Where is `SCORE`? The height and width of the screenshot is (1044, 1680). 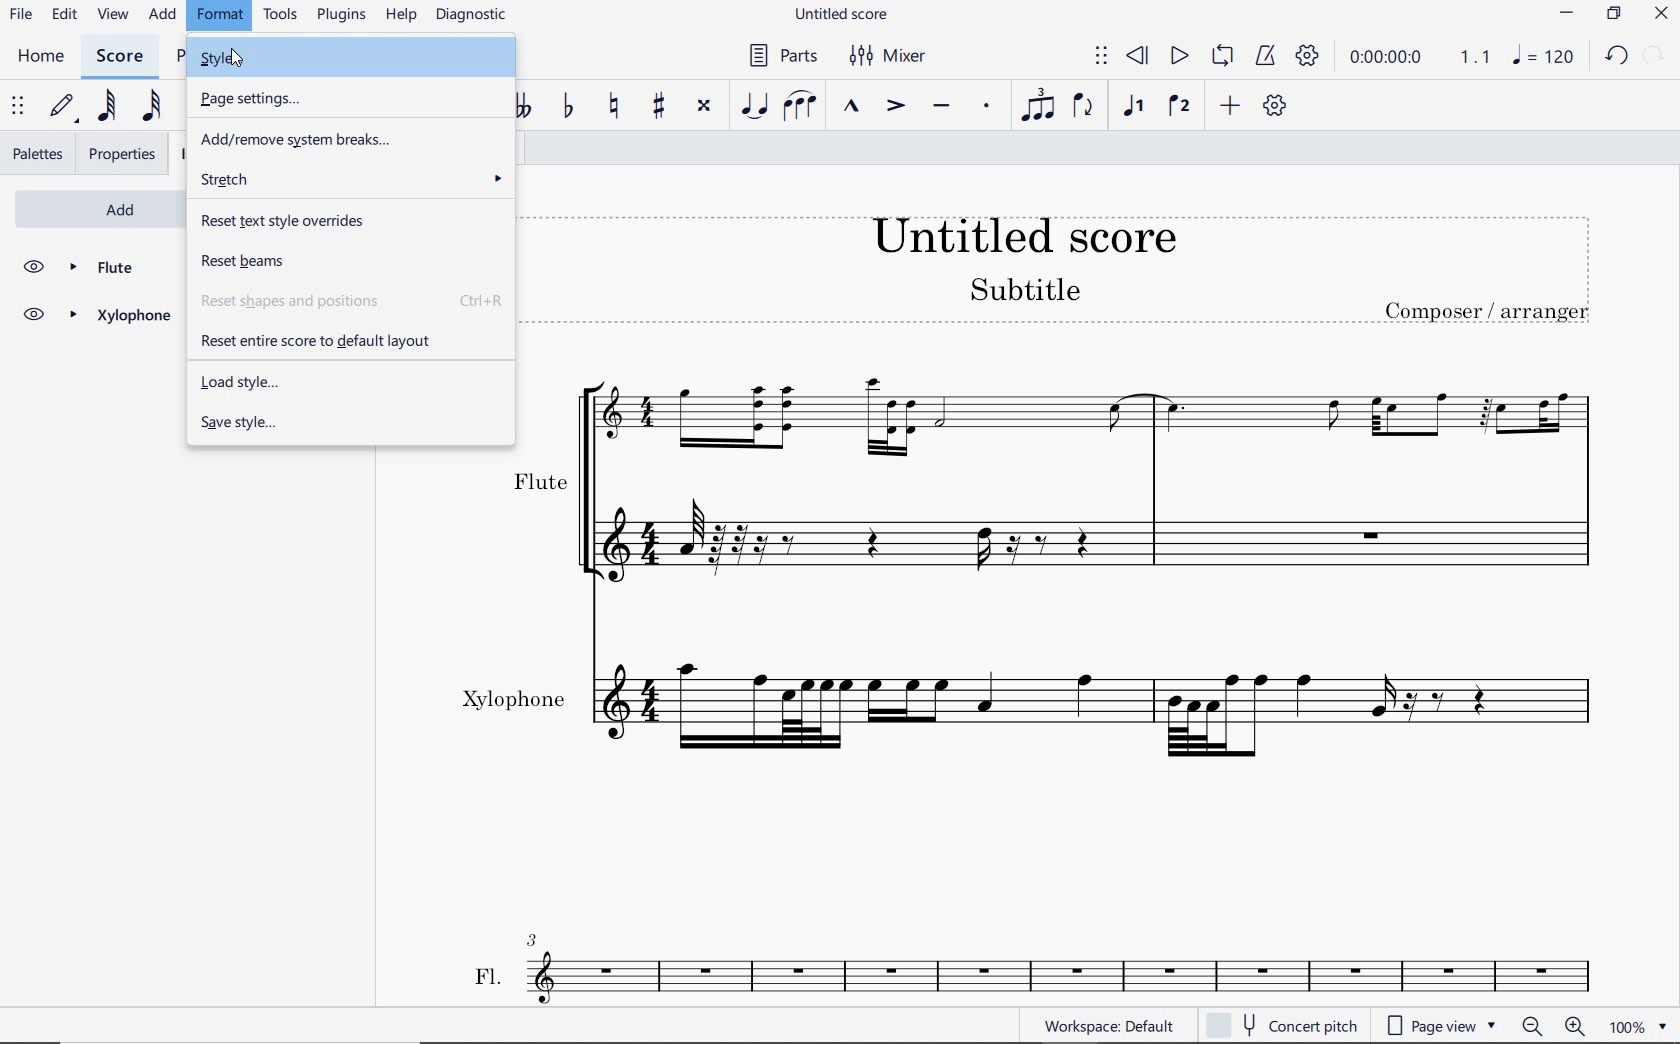 SCORE is located at coordinates (118, 55).